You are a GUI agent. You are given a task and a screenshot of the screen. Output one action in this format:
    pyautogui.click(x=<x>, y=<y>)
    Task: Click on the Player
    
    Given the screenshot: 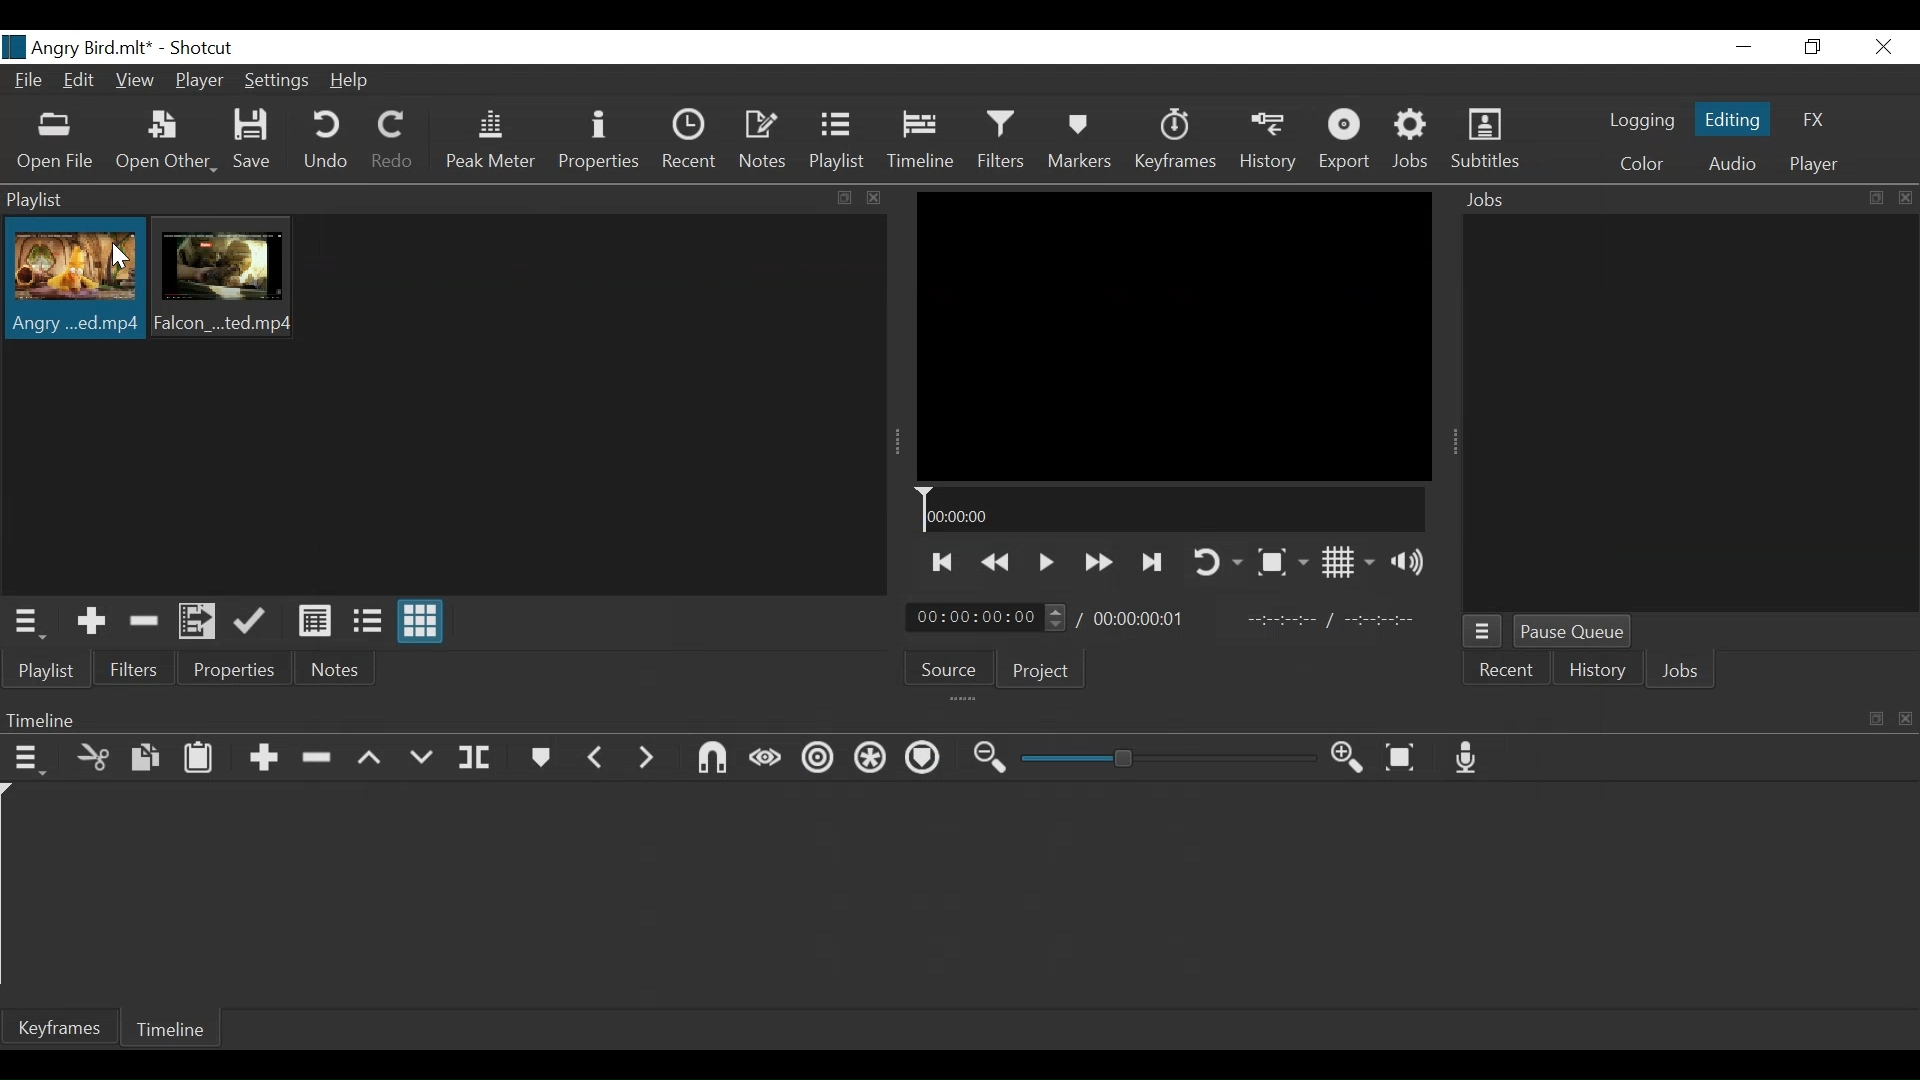 What is the action you would take?
    pyautogui.click(x=1814, y=163)
    